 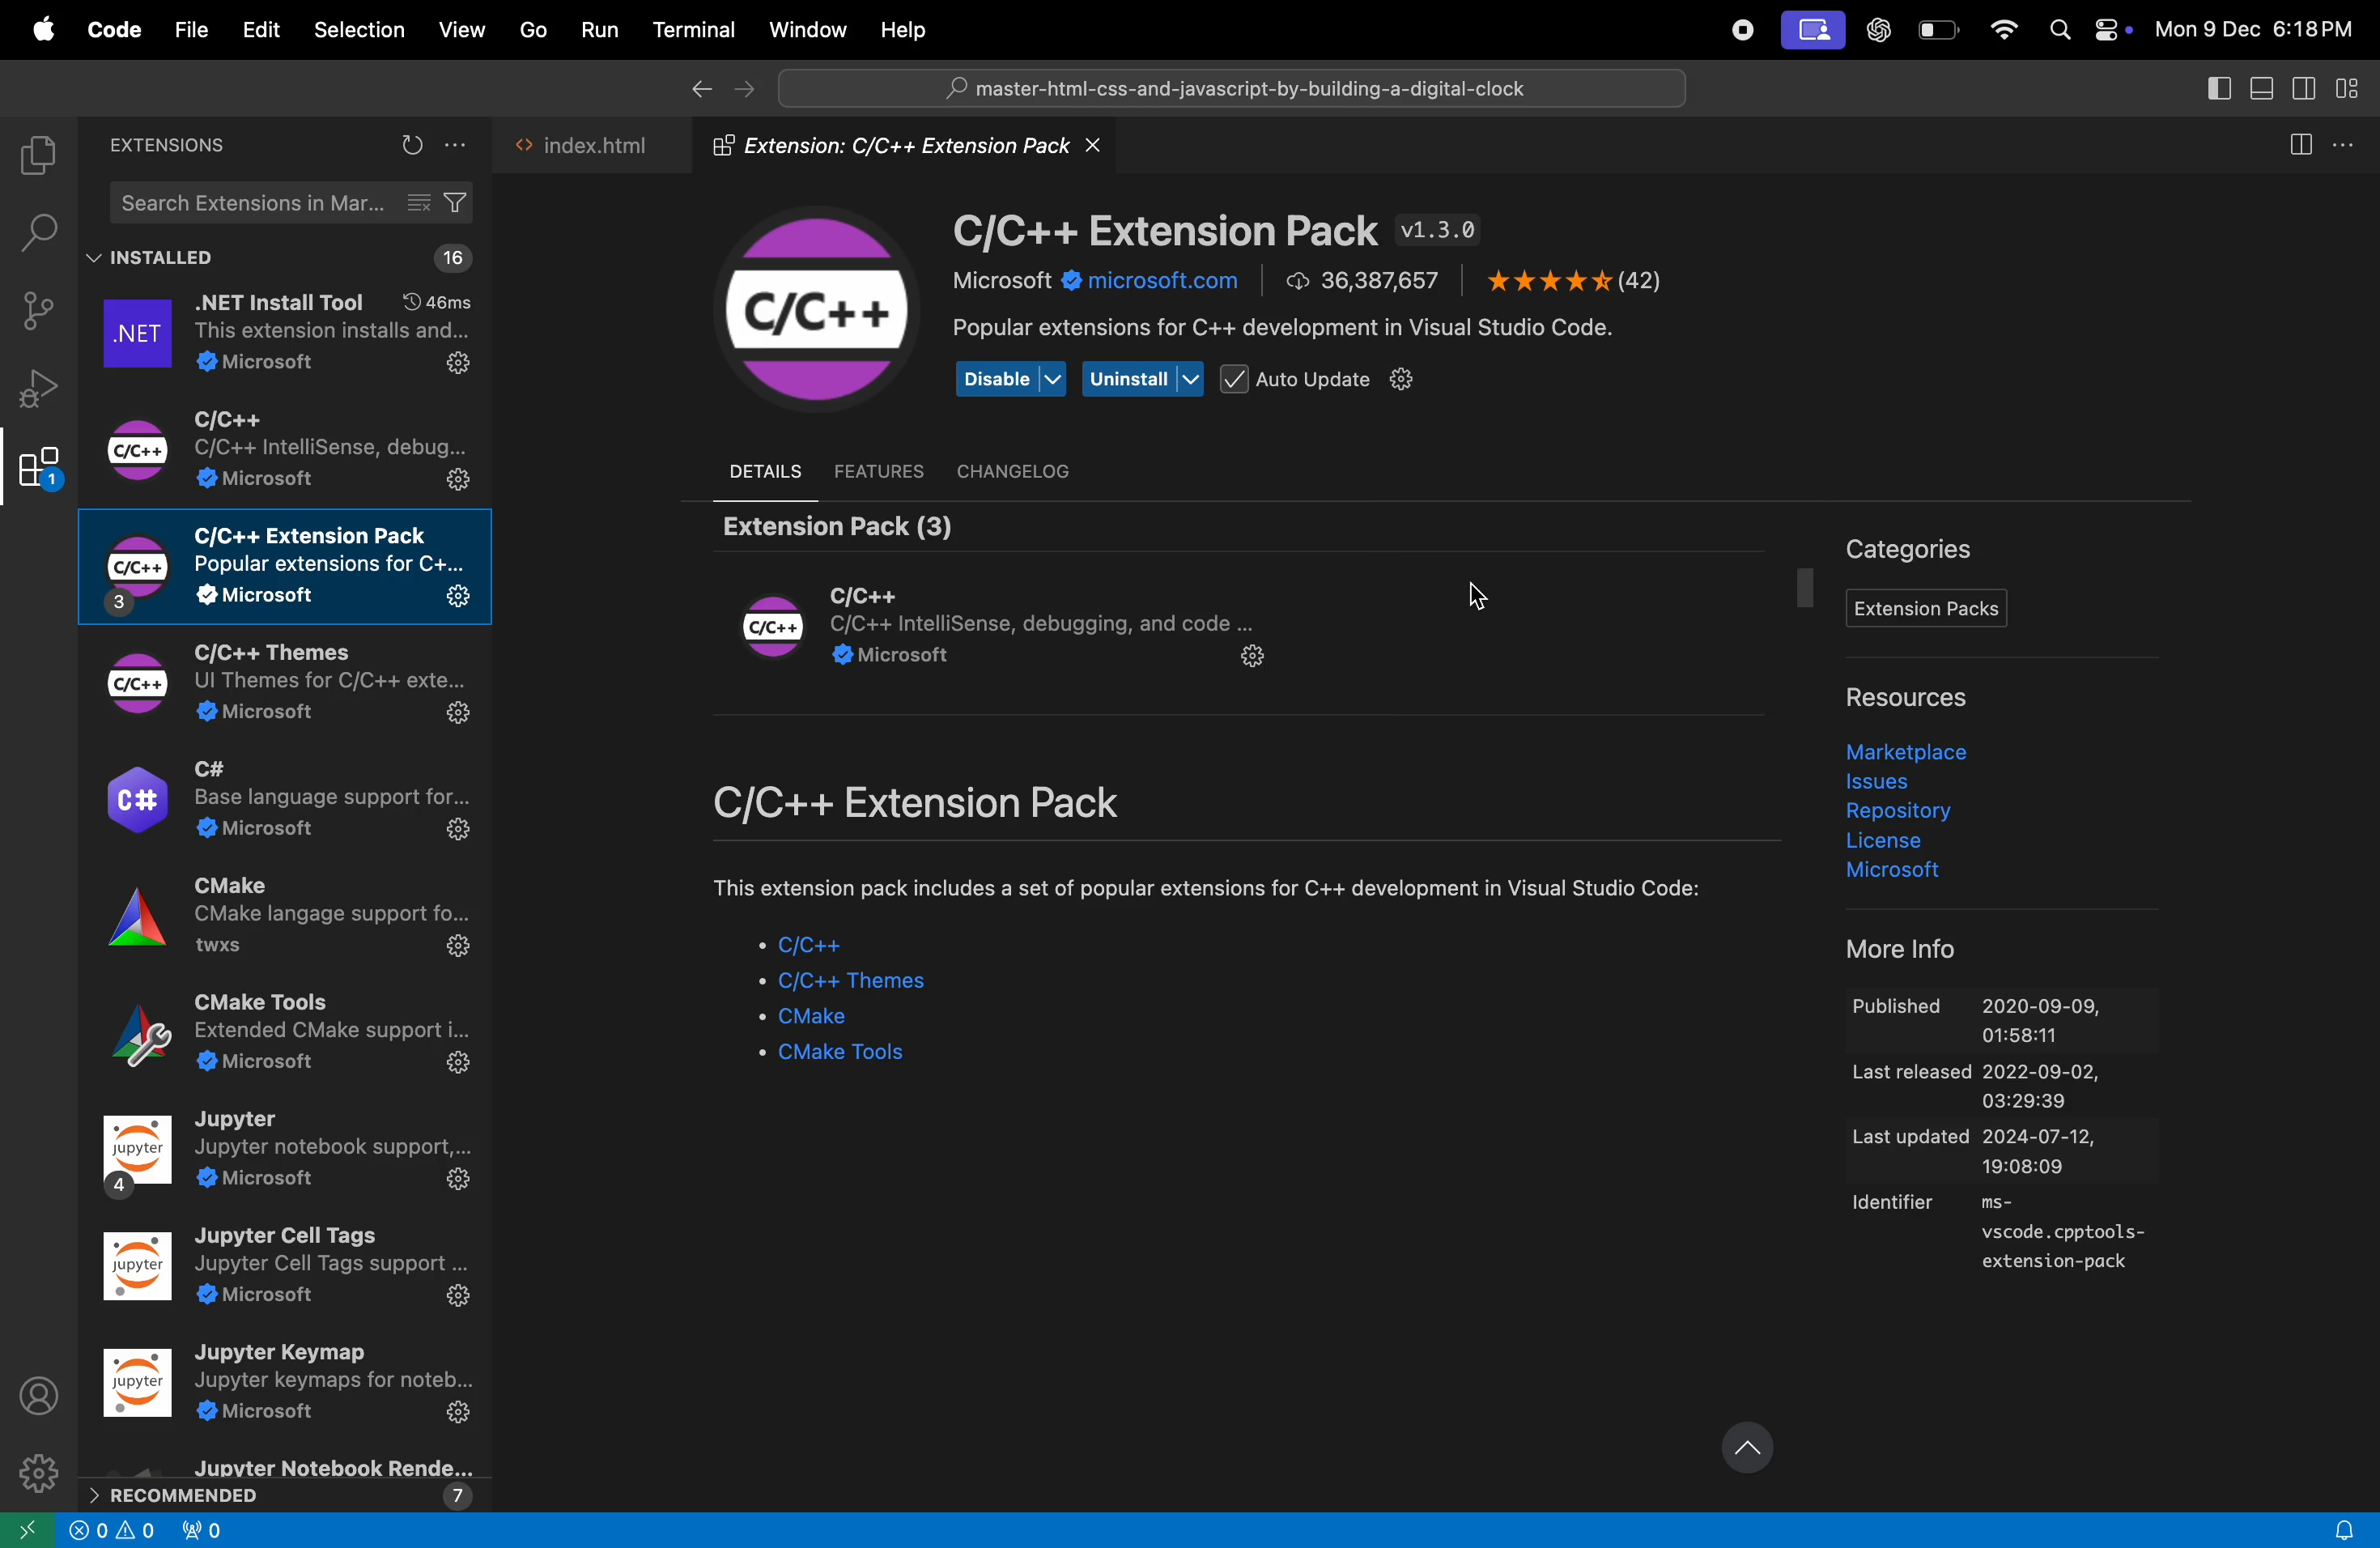 What do you see at coordinates (36, 1468) in the screenshot?
I see `settings` at bounding box center [36, 1468].